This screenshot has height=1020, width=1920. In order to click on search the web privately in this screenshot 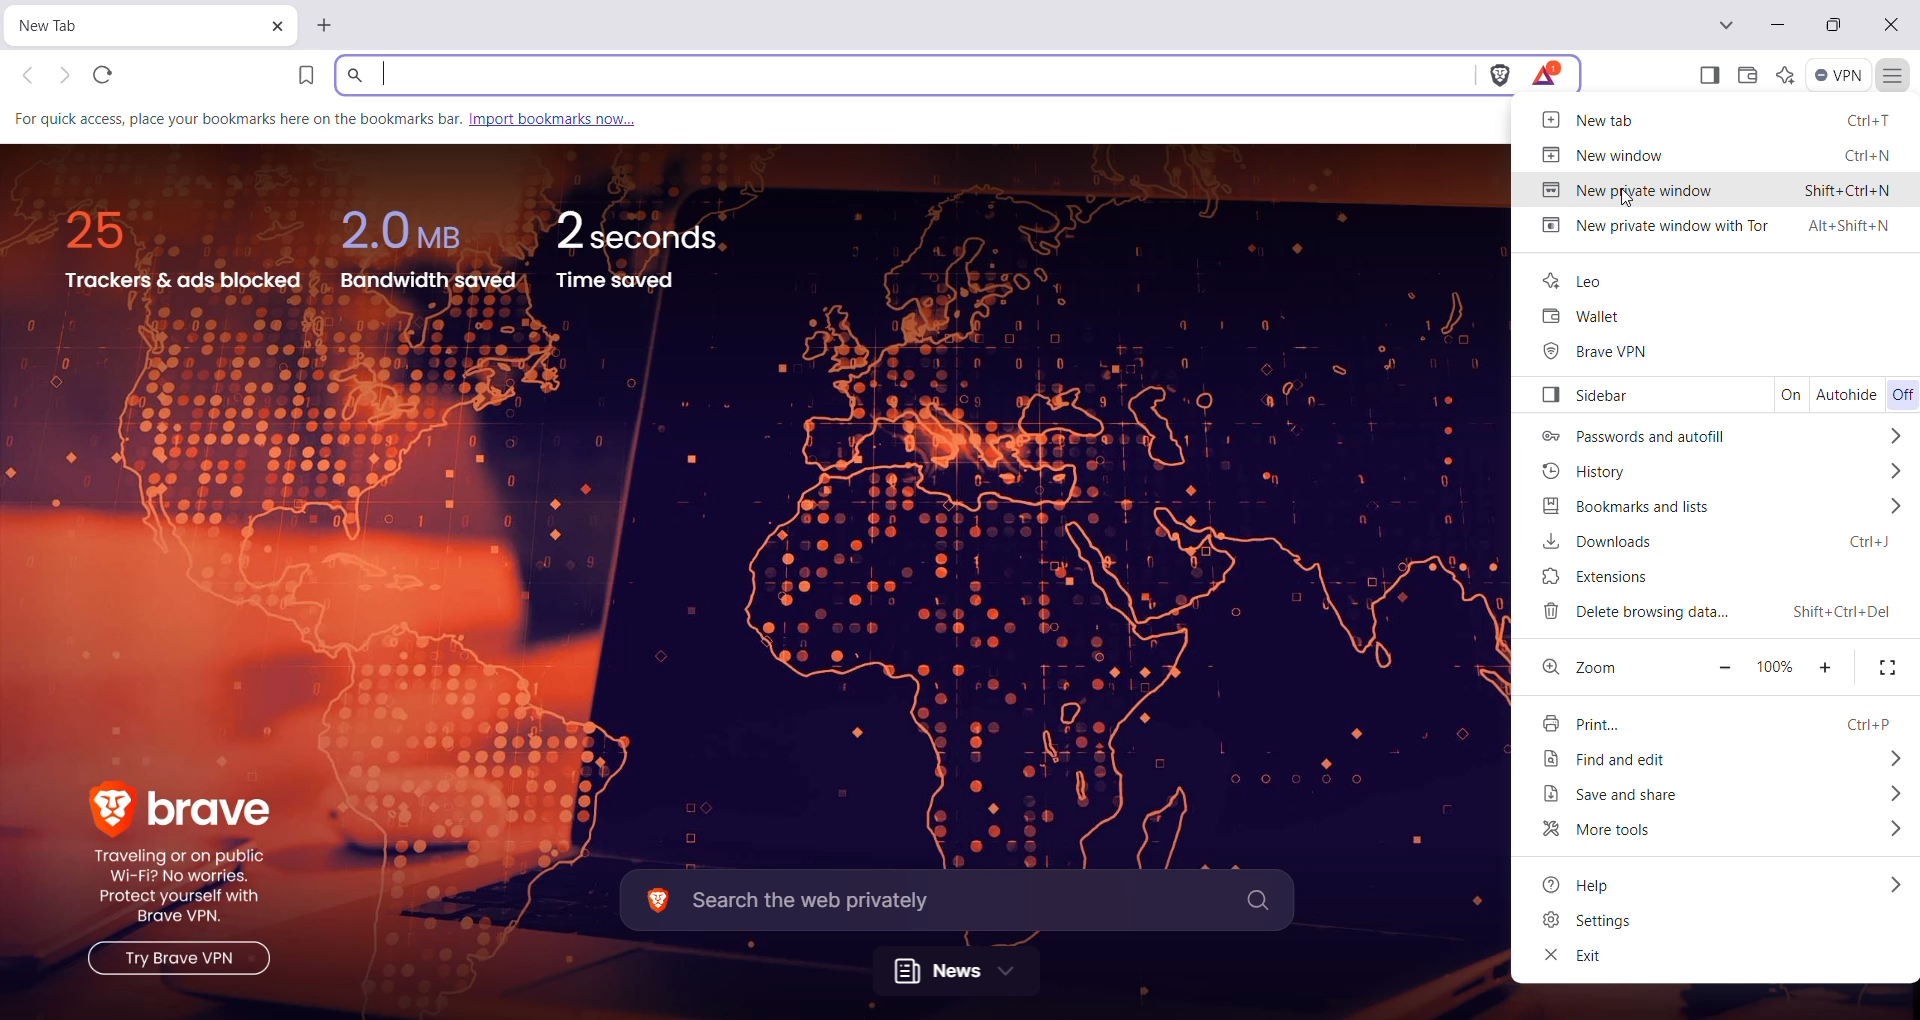, I will do `click(954, 901)`.